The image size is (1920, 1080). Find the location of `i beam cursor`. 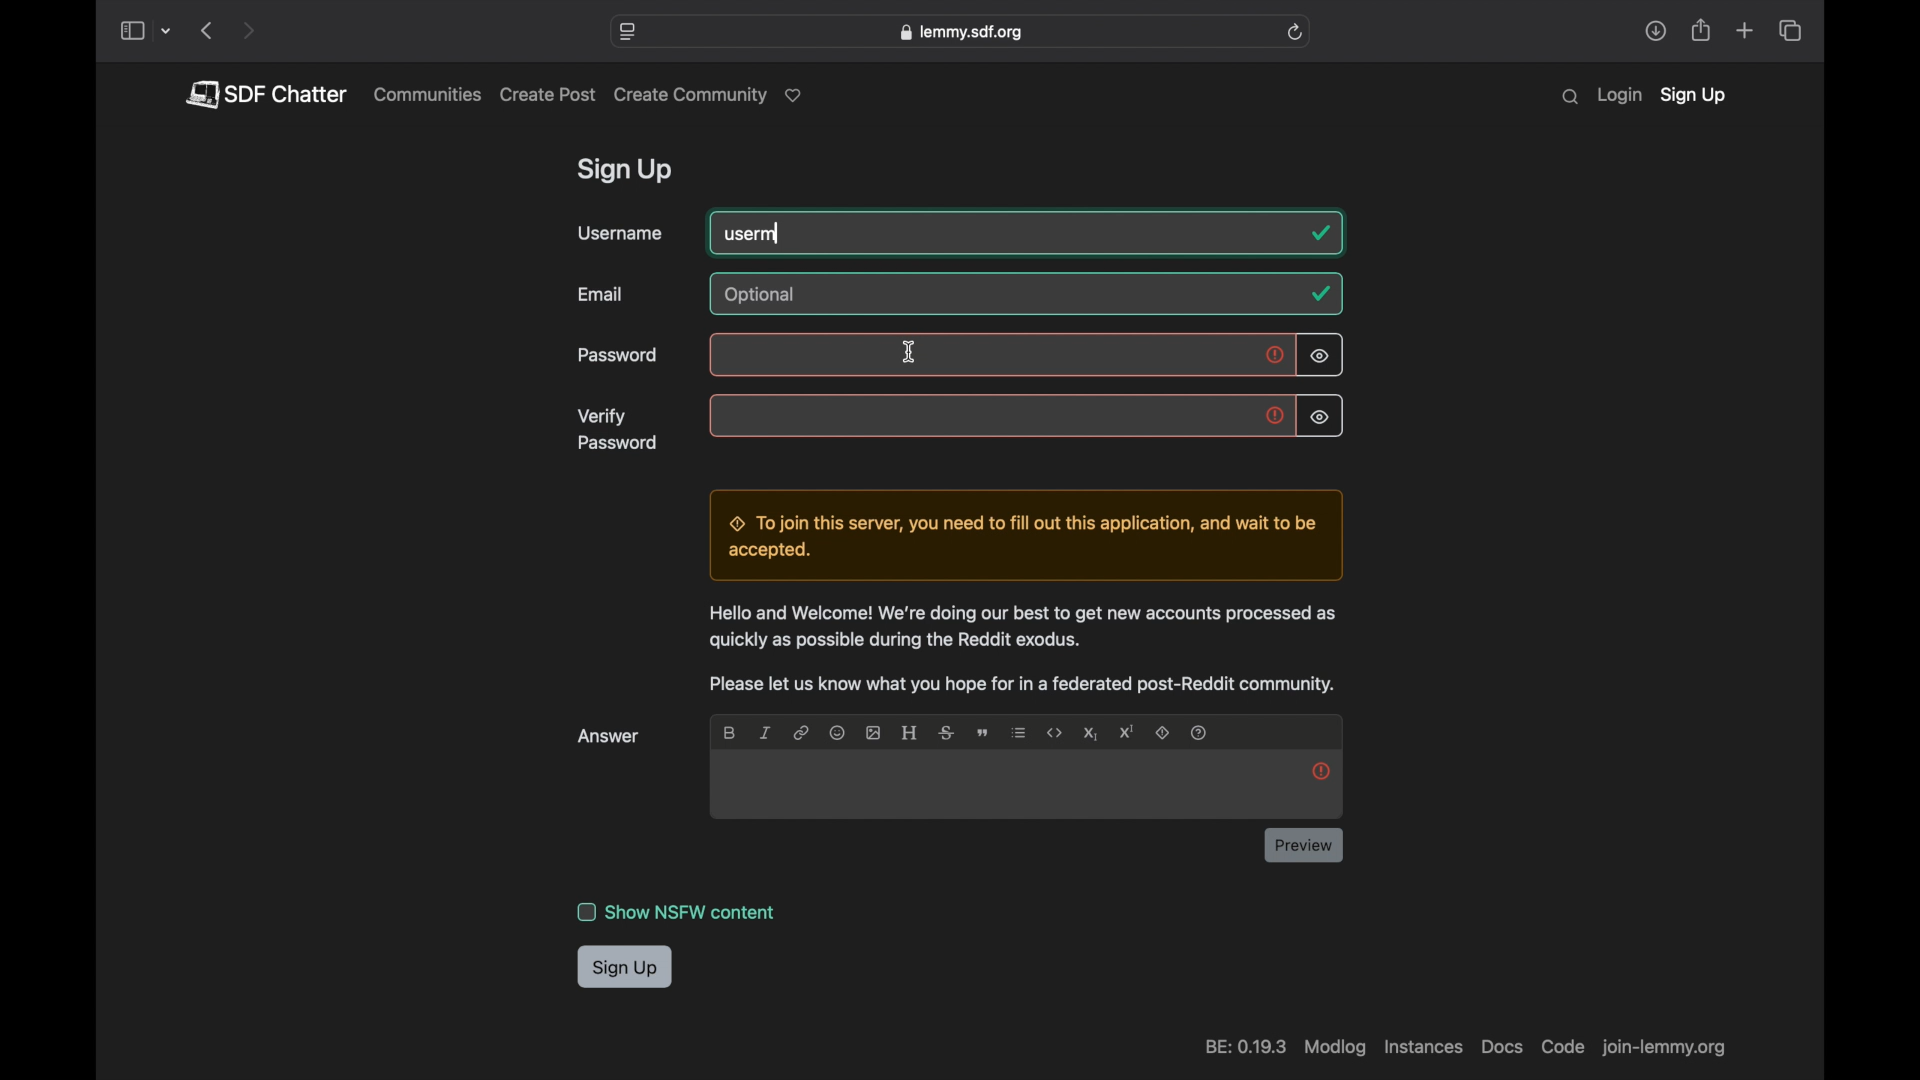

i beam cursor is located at coordinates (911, 350).